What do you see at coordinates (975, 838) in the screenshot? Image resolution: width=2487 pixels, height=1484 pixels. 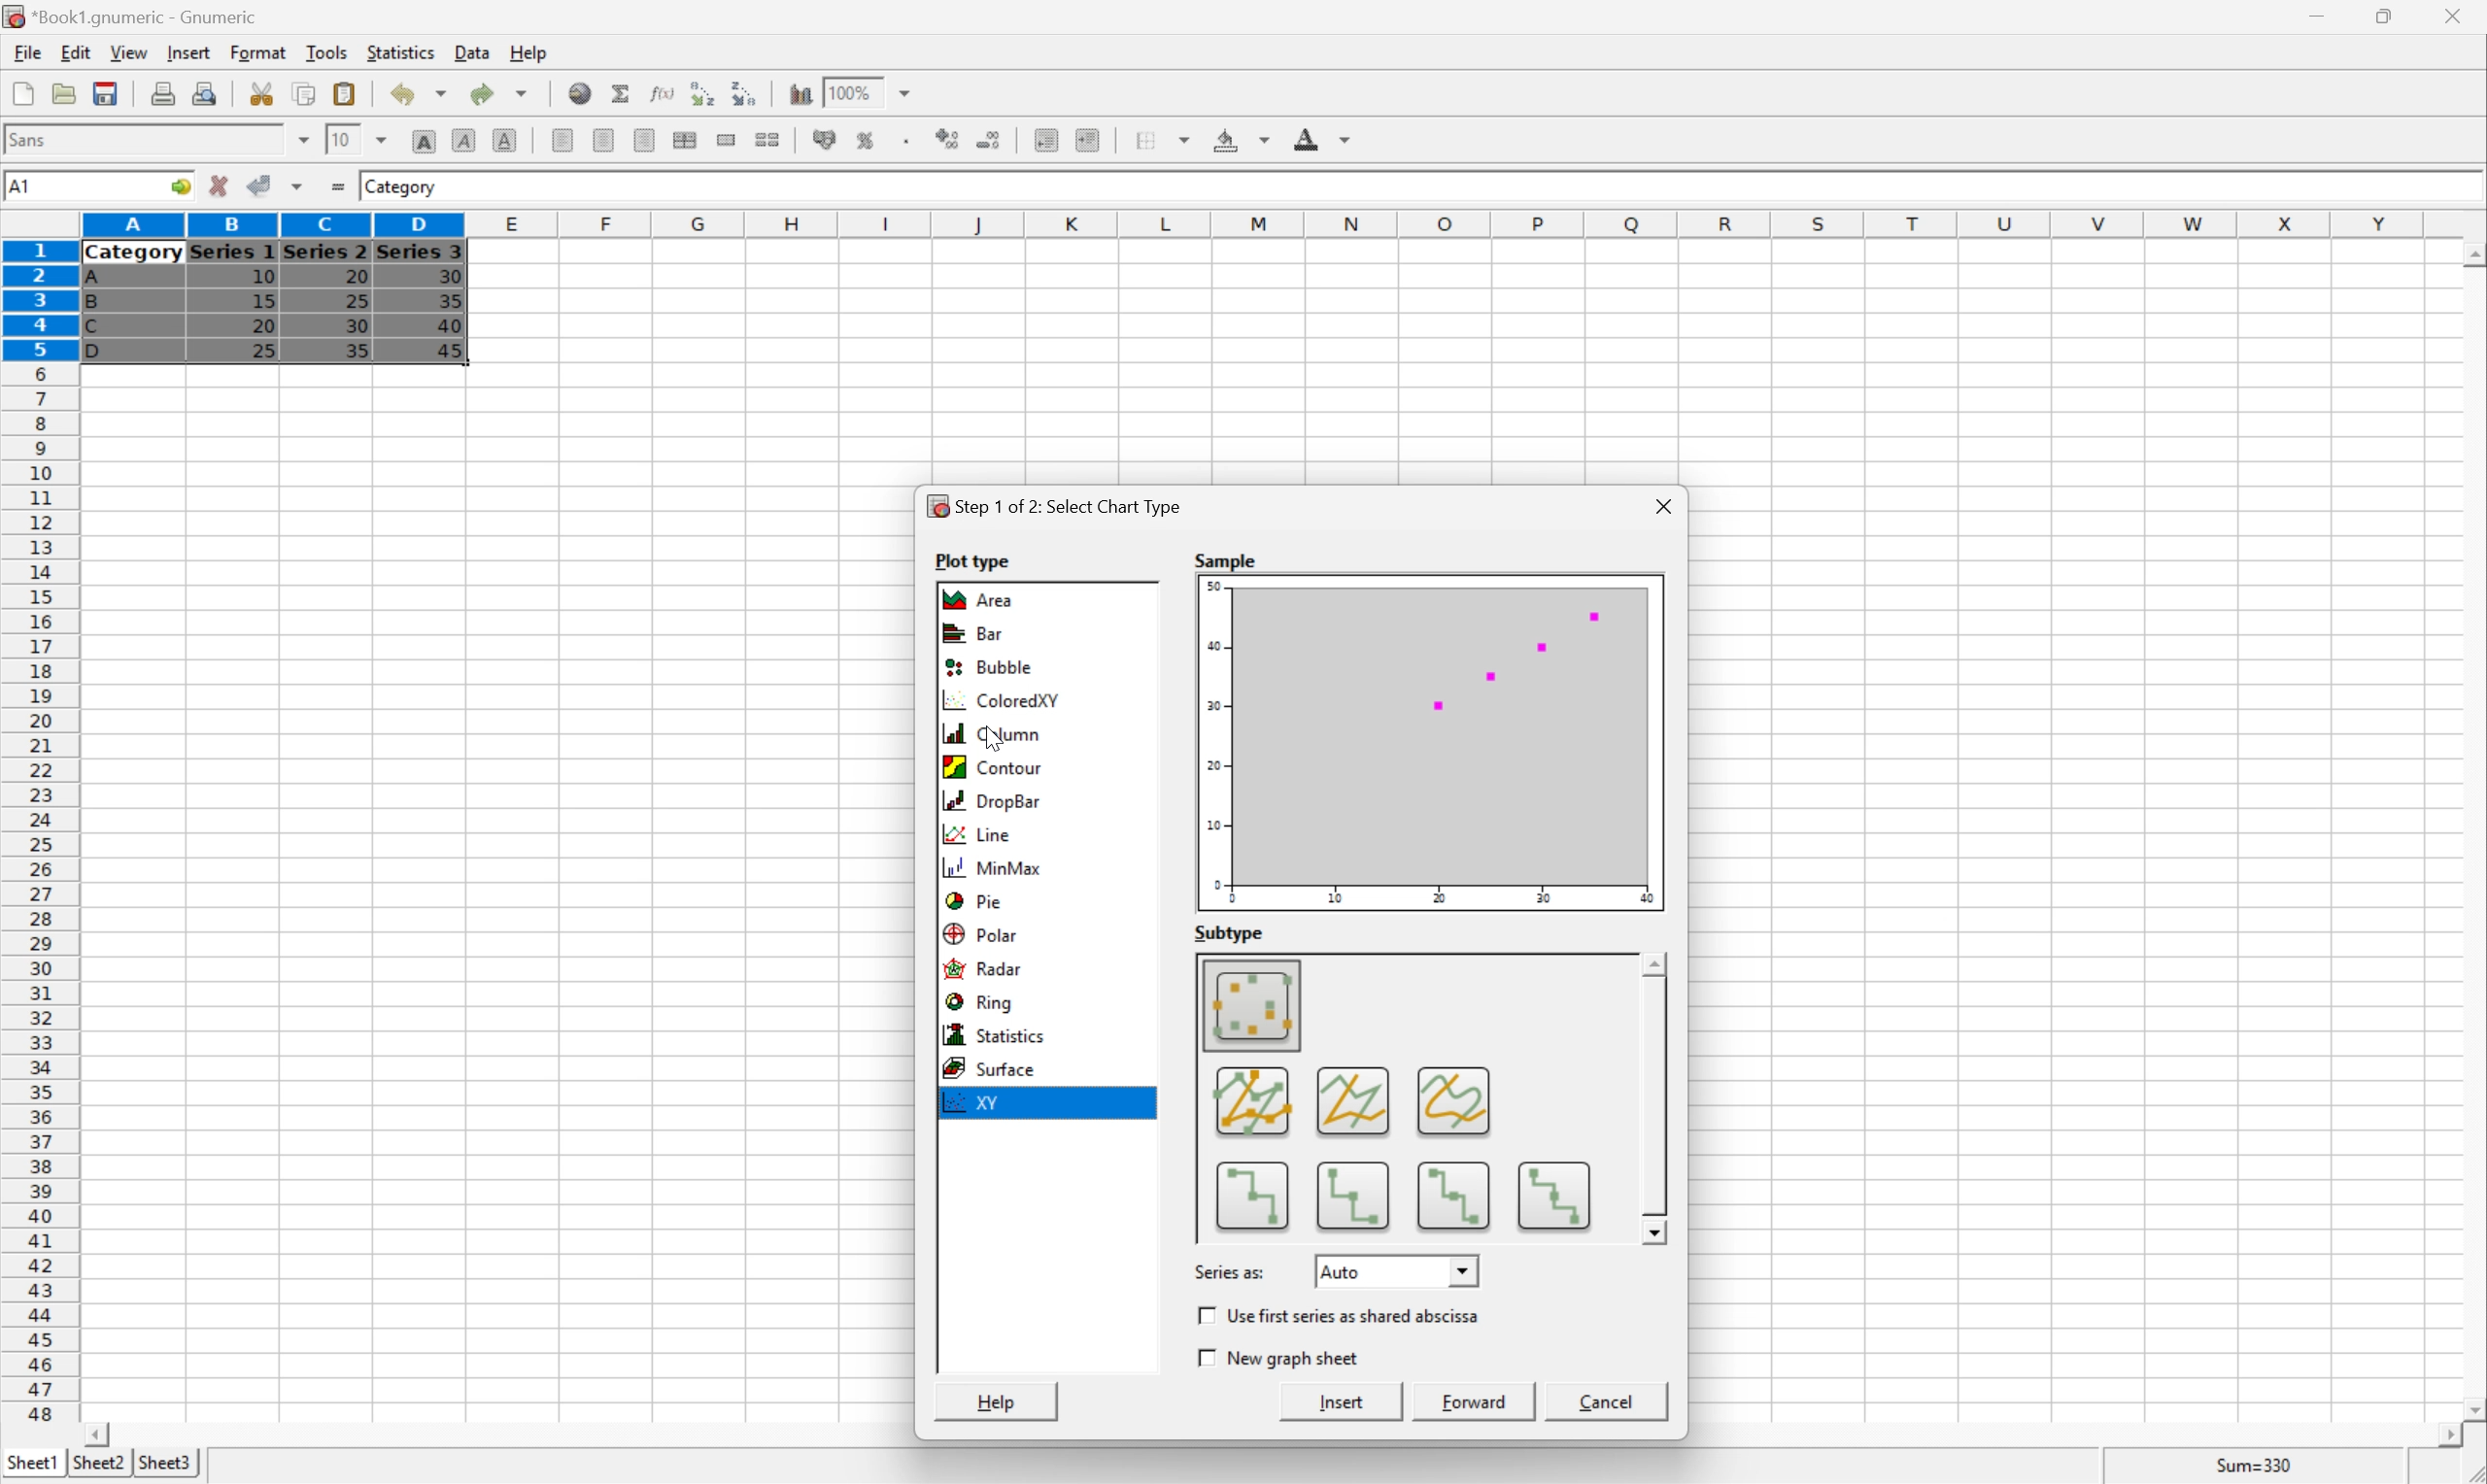 I see `Line` at bounding box center [975, 838].